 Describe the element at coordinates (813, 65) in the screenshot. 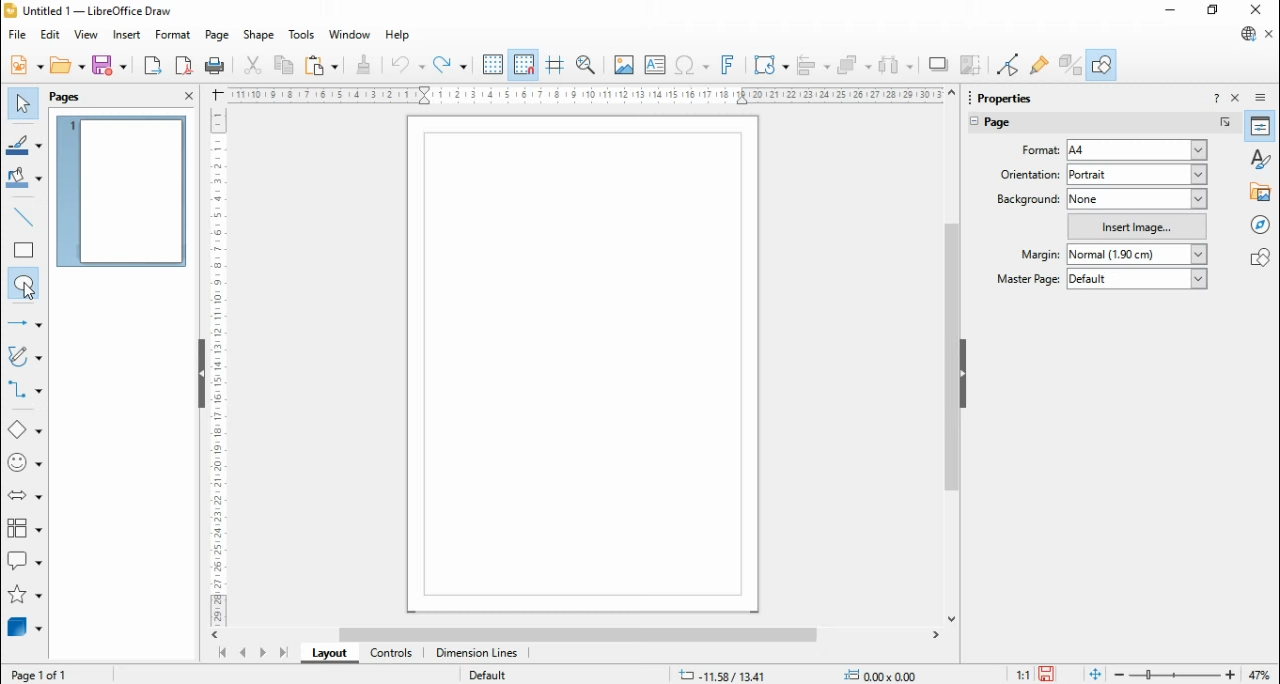

I see `align  objects` at that location.